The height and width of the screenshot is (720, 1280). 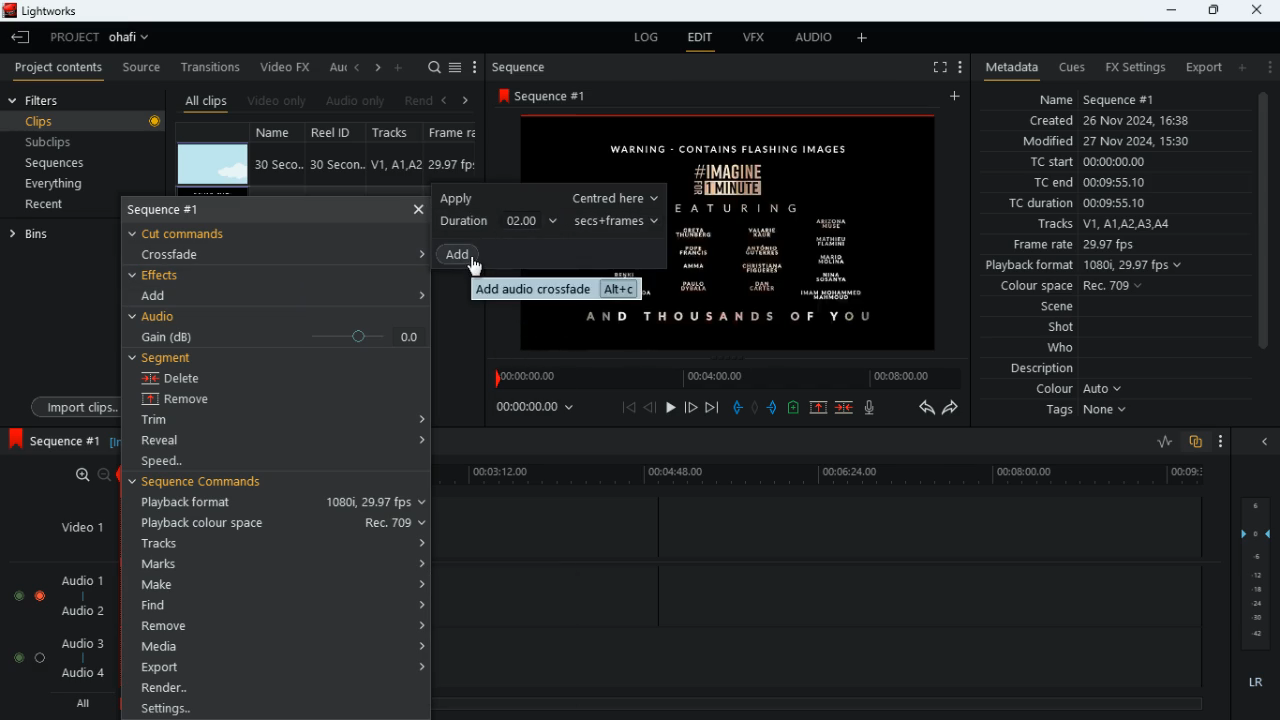 I want to click on left, so click(x=358, y=67).